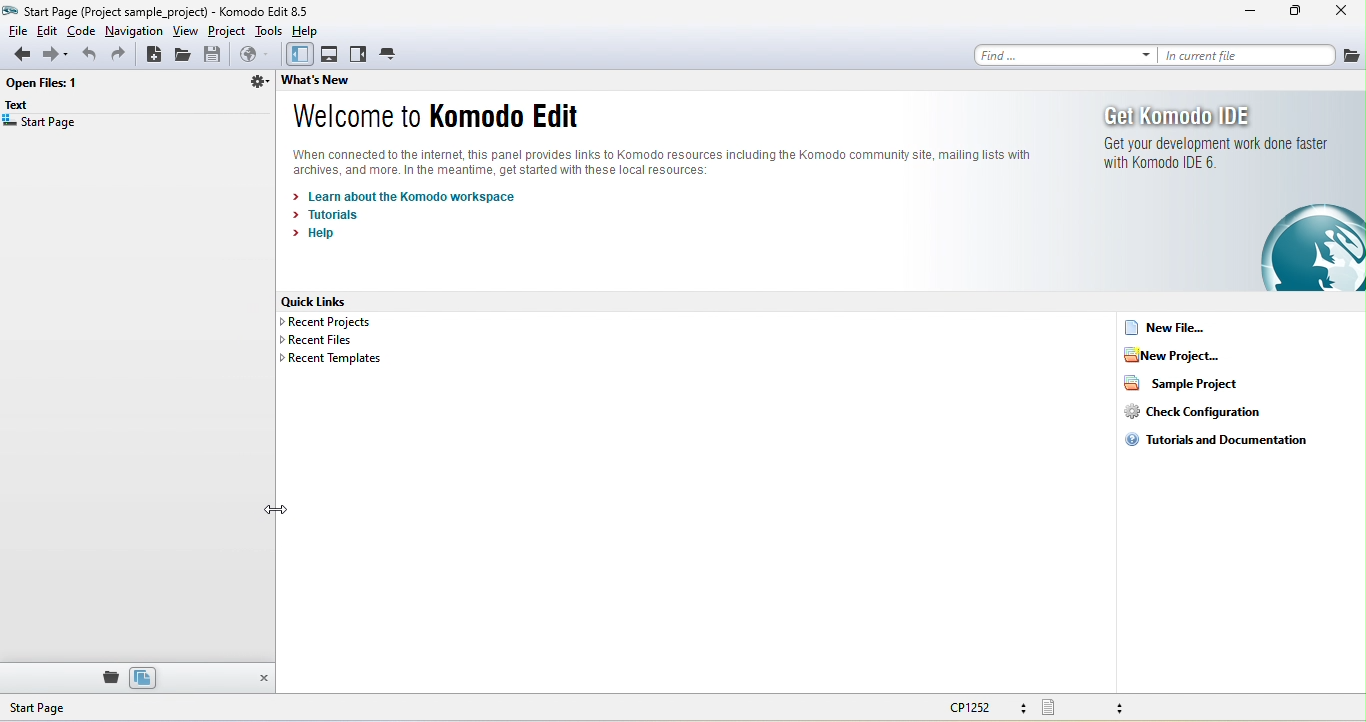 The height and width of the screenshot is (722, 1366). Describe the element at coordinates (82, 30) in the screenshot. I see `code` at that location.